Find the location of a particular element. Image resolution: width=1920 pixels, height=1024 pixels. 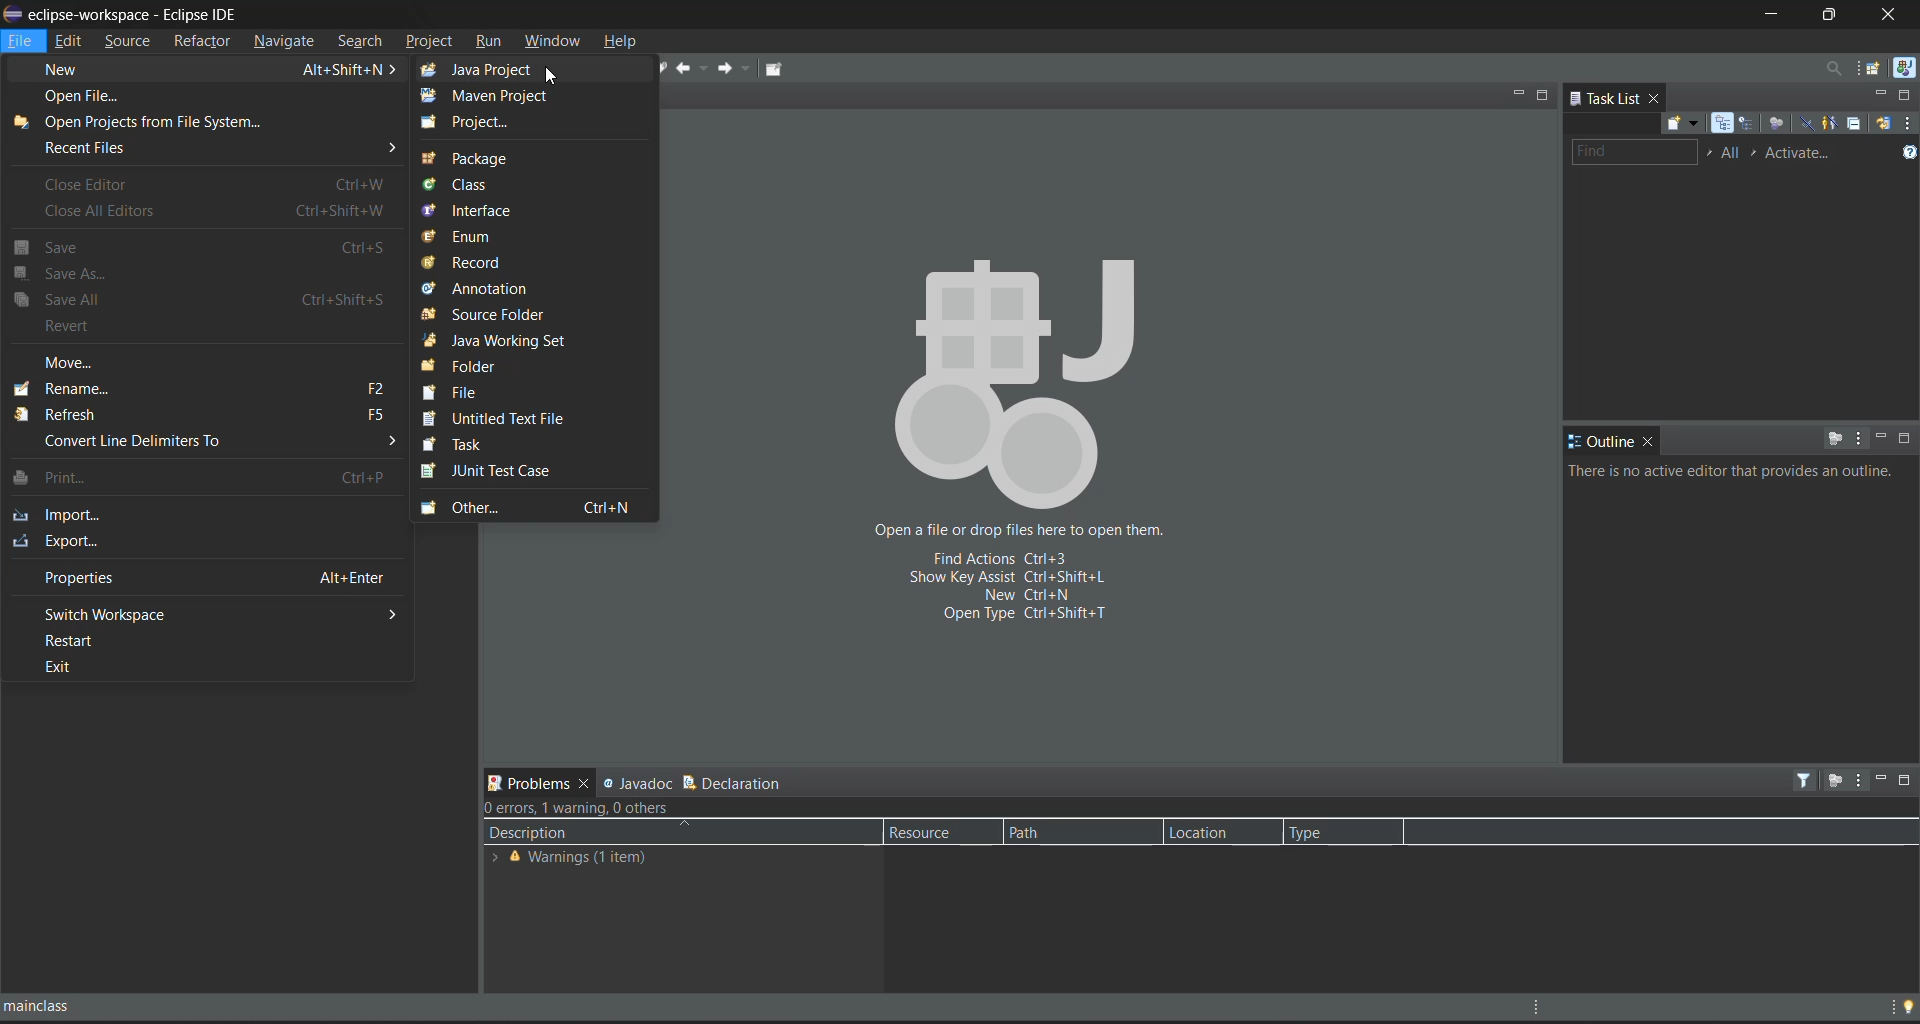

save is located at coordinates (203, 245).